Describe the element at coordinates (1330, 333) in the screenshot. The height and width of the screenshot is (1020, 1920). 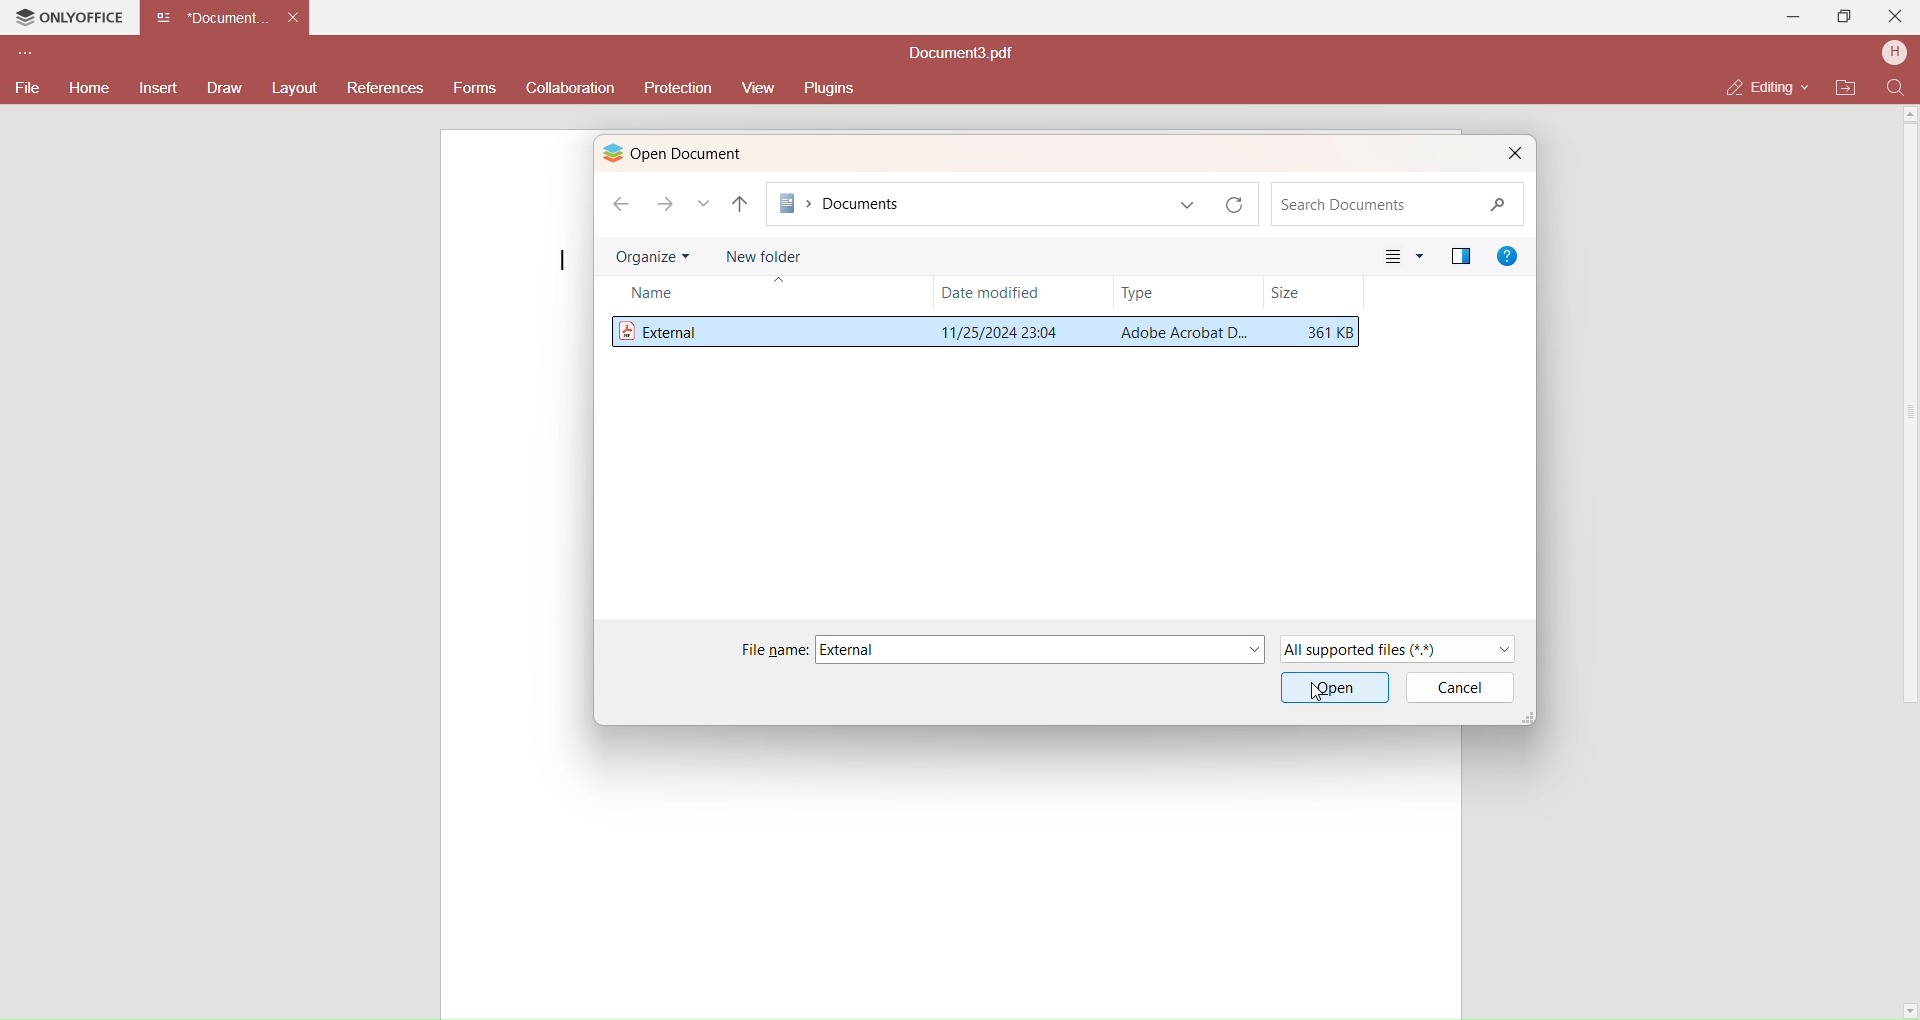
I see `Size` at that location.